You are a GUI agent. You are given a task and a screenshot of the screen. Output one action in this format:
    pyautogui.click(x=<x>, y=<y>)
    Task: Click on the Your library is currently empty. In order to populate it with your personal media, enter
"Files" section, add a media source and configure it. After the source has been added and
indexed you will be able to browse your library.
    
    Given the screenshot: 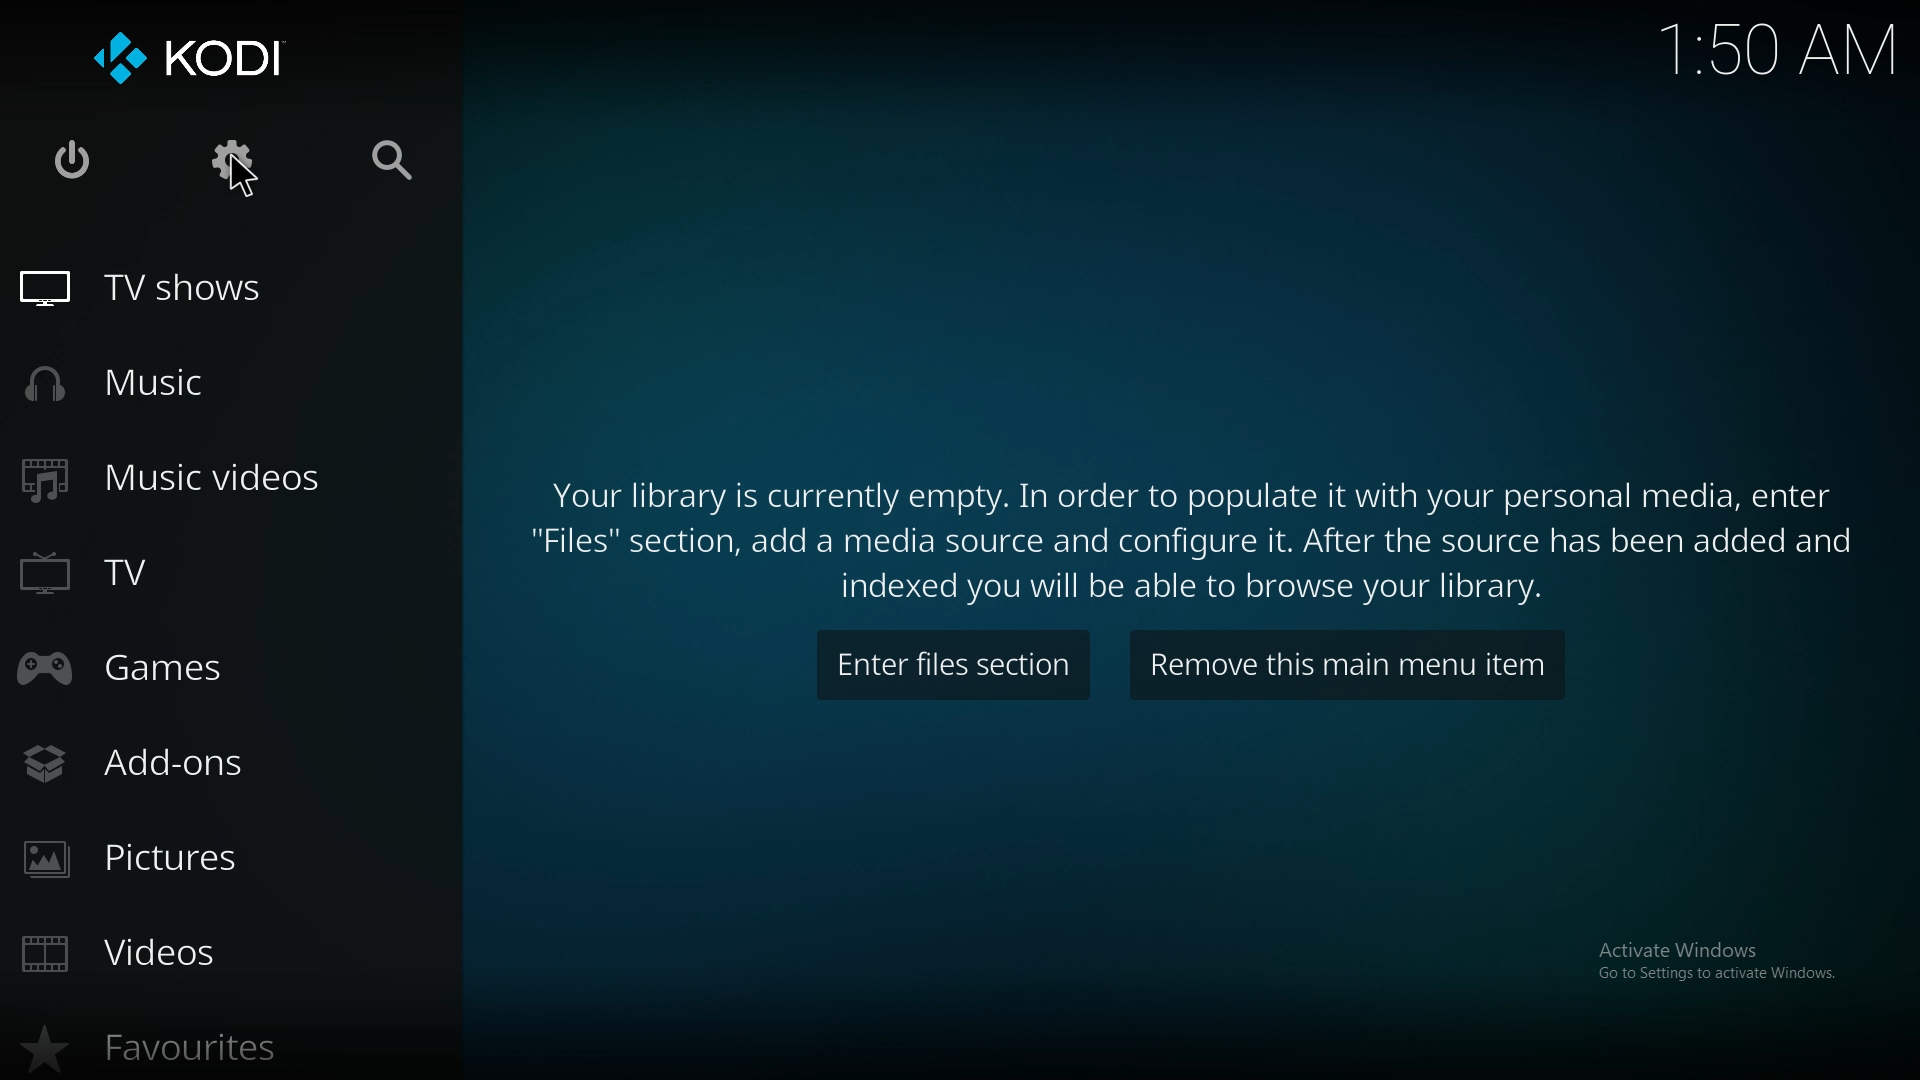 What is the action you would take?
    pyautogui.click(x=1198, y=535)
    